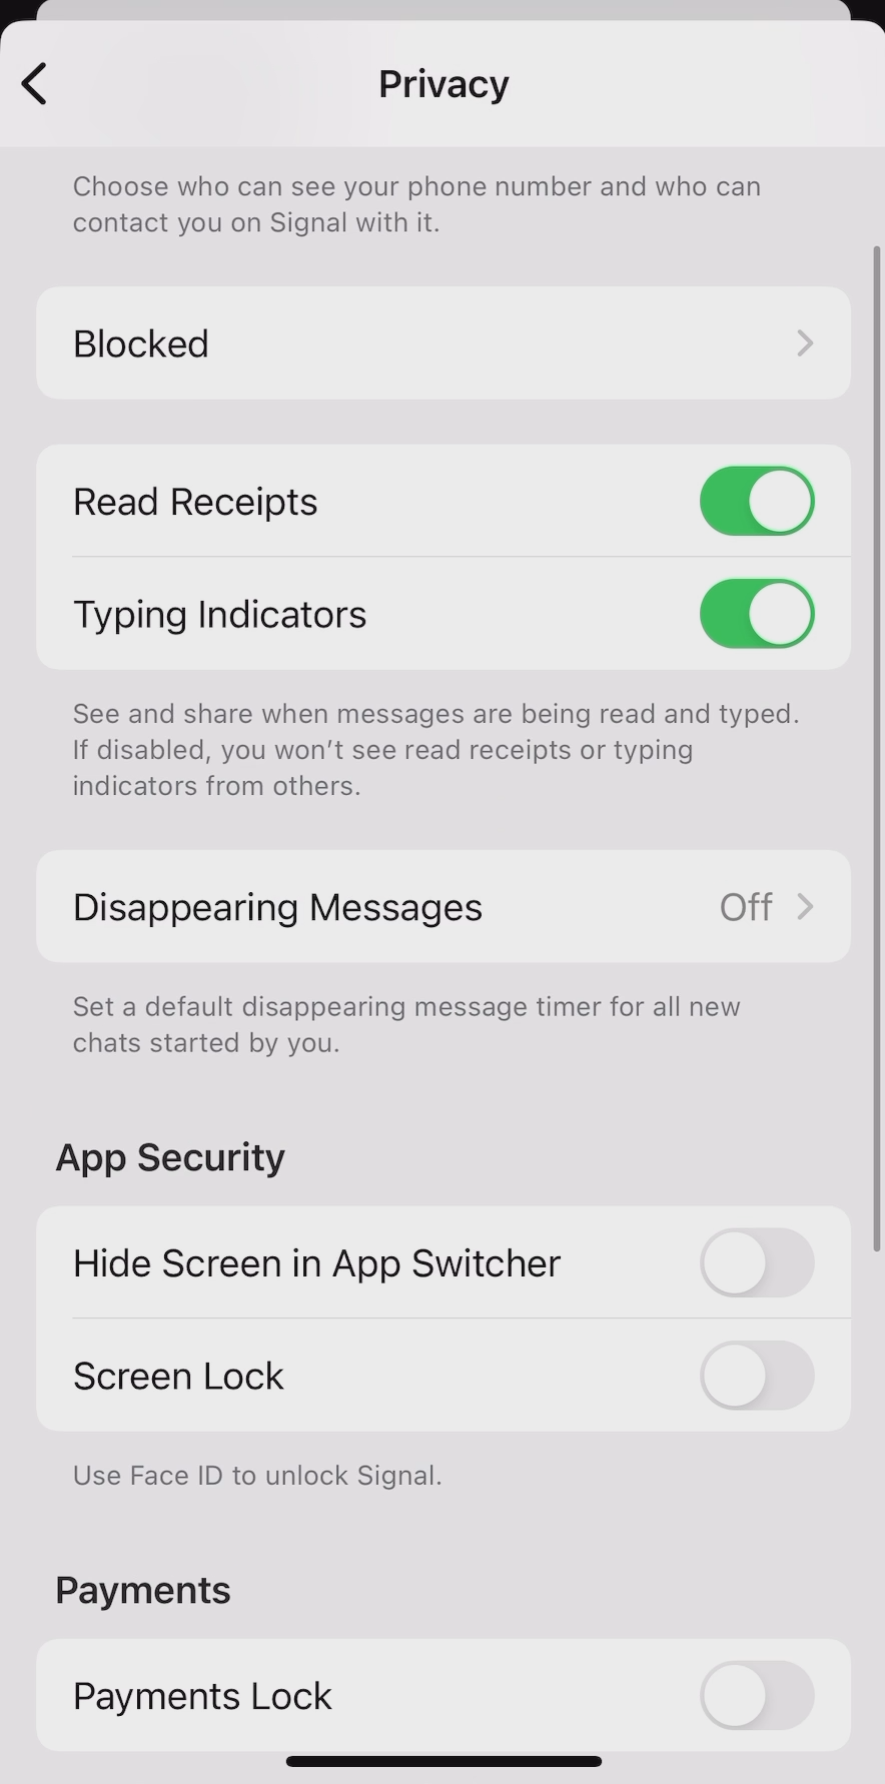 This screenshot has width=885, height=1784. Describe the element at coordinates (446, 1263) in the screenshot. I see `hide screen in app switcher disabled` at that location.